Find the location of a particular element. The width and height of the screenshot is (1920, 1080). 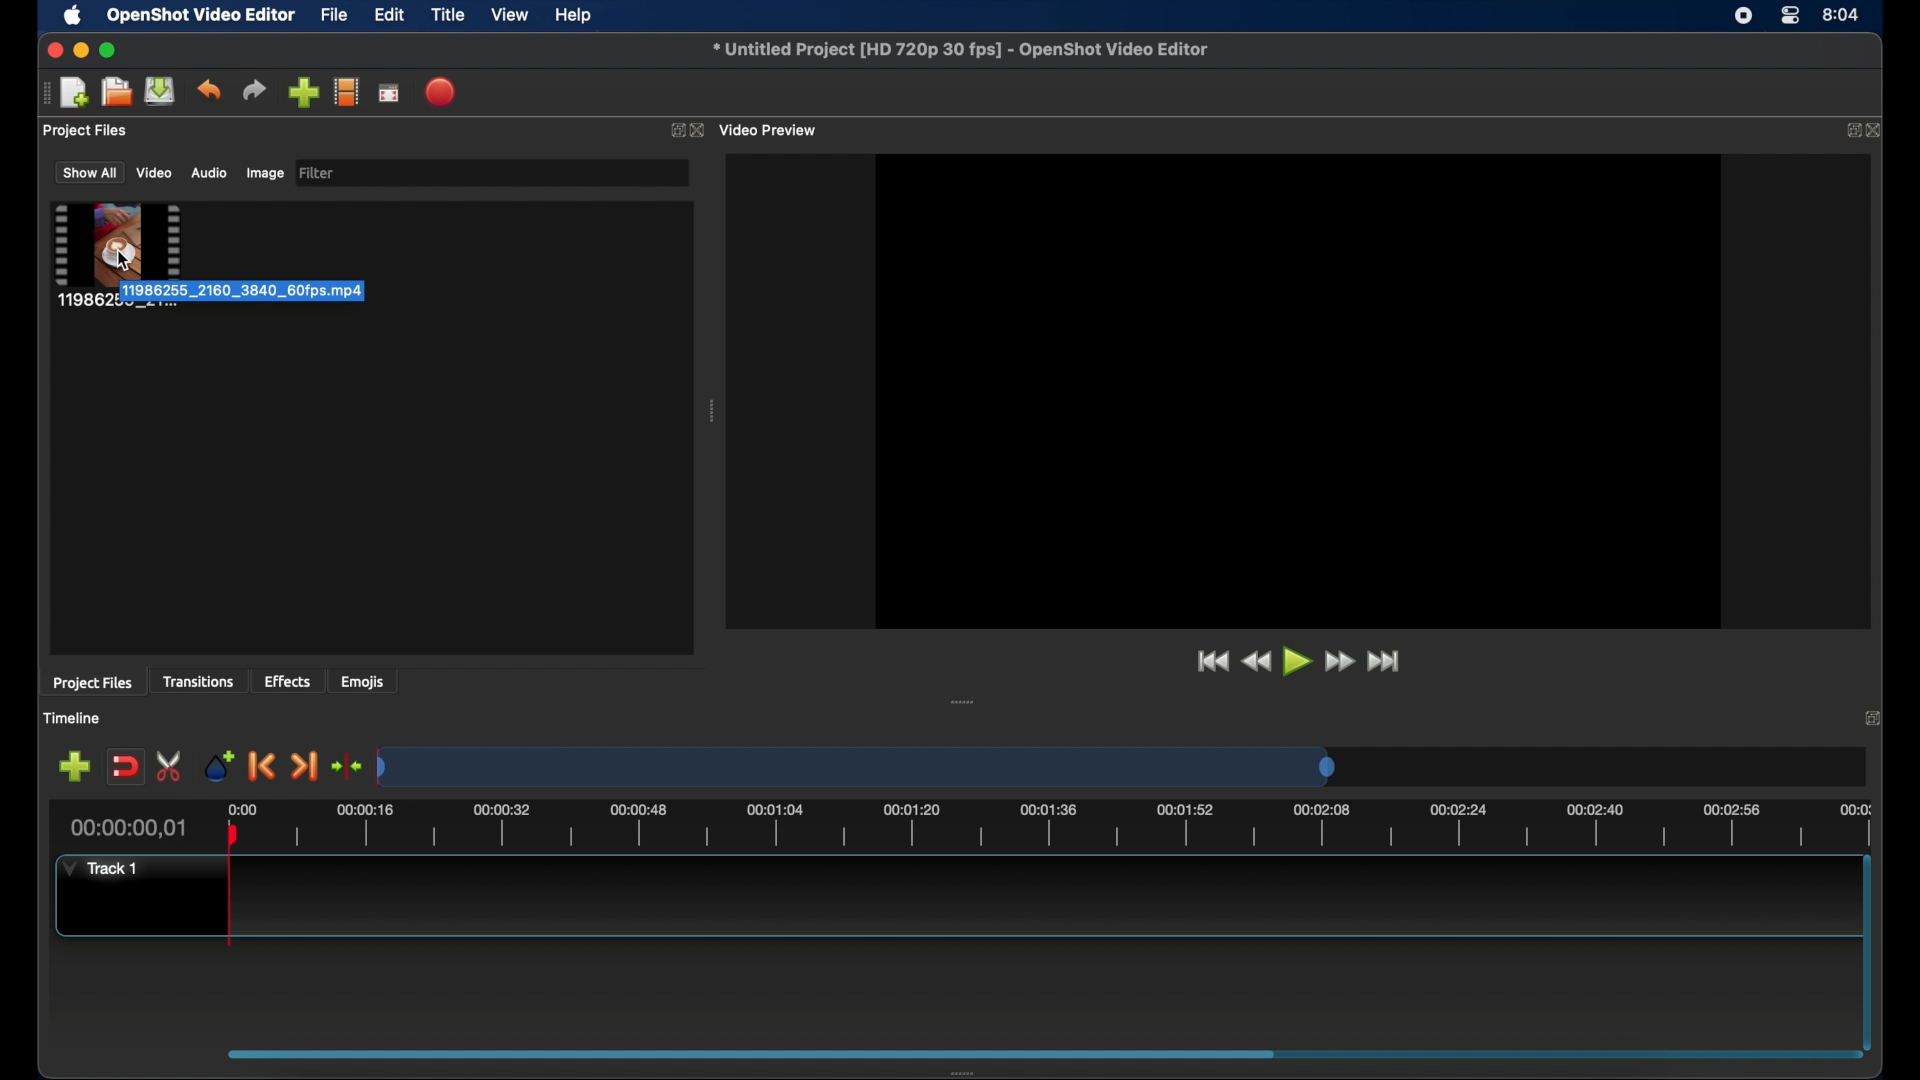

playhead is located at coordinates (230, 890).